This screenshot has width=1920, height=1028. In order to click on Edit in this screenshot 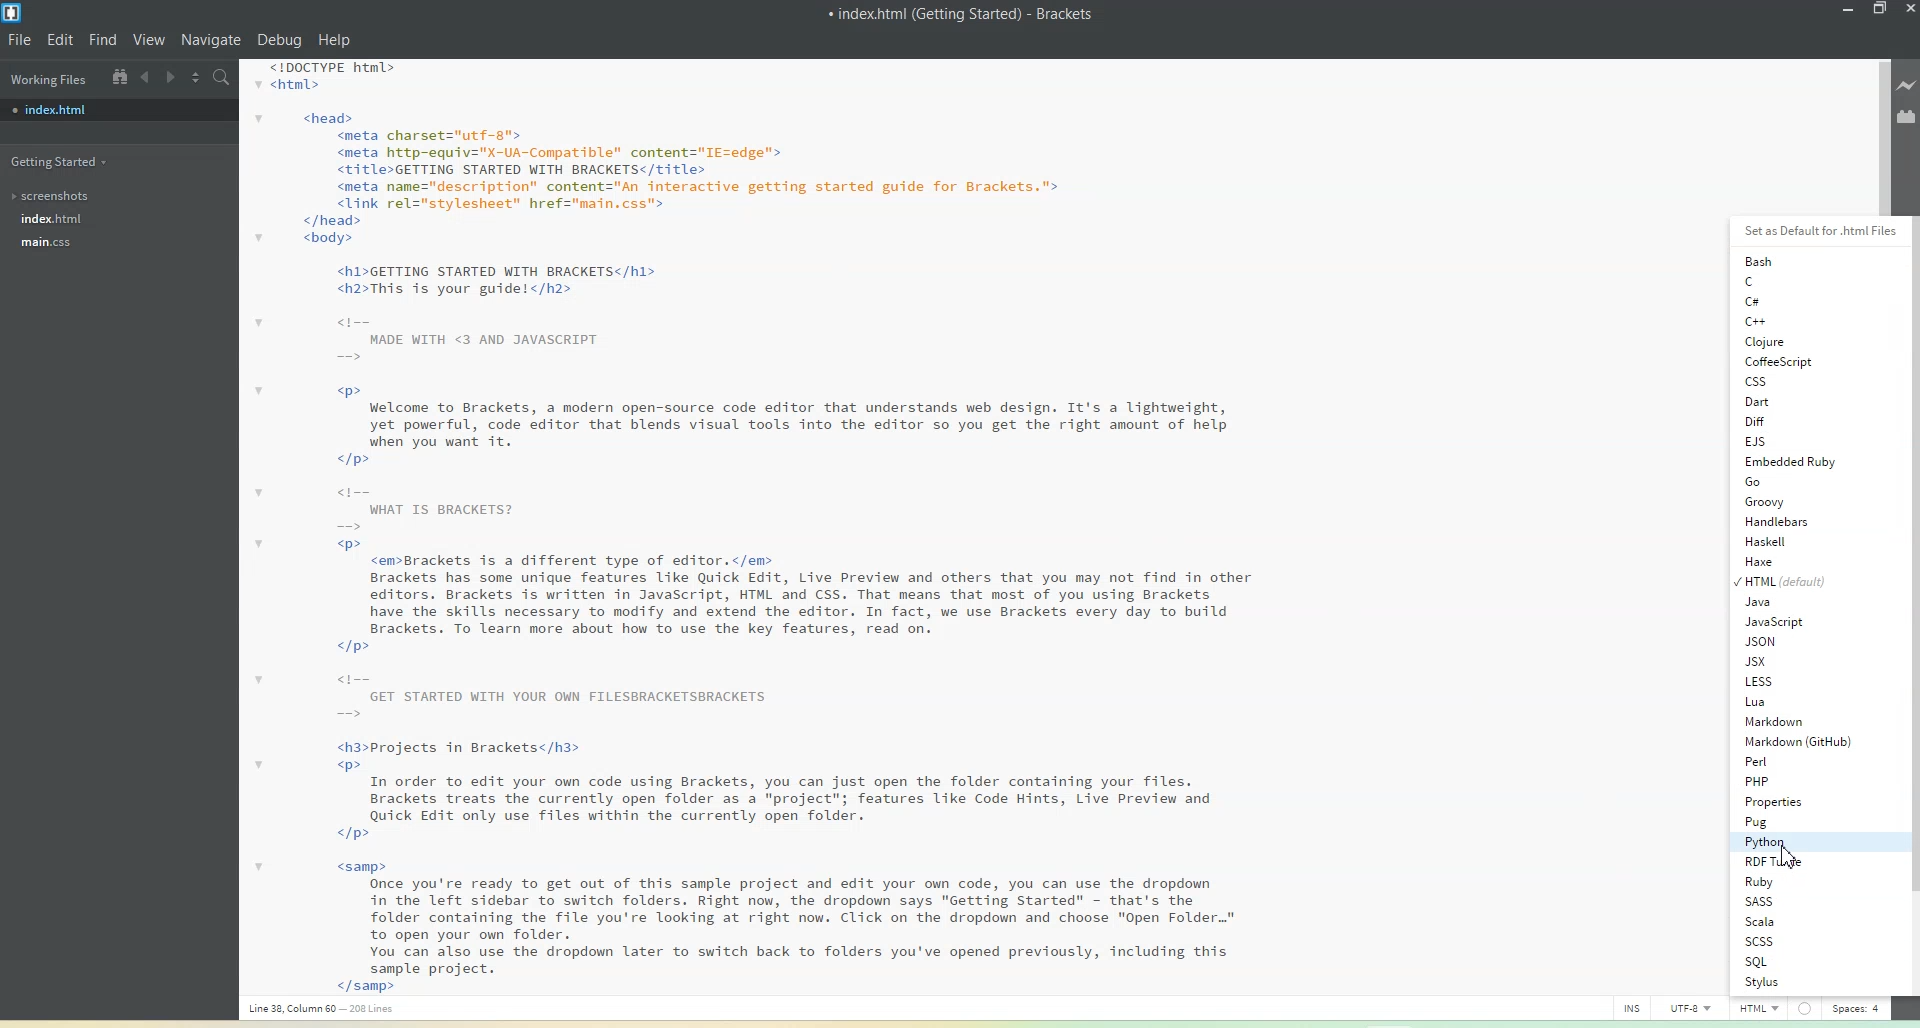, I will do `click(61, 39)`.